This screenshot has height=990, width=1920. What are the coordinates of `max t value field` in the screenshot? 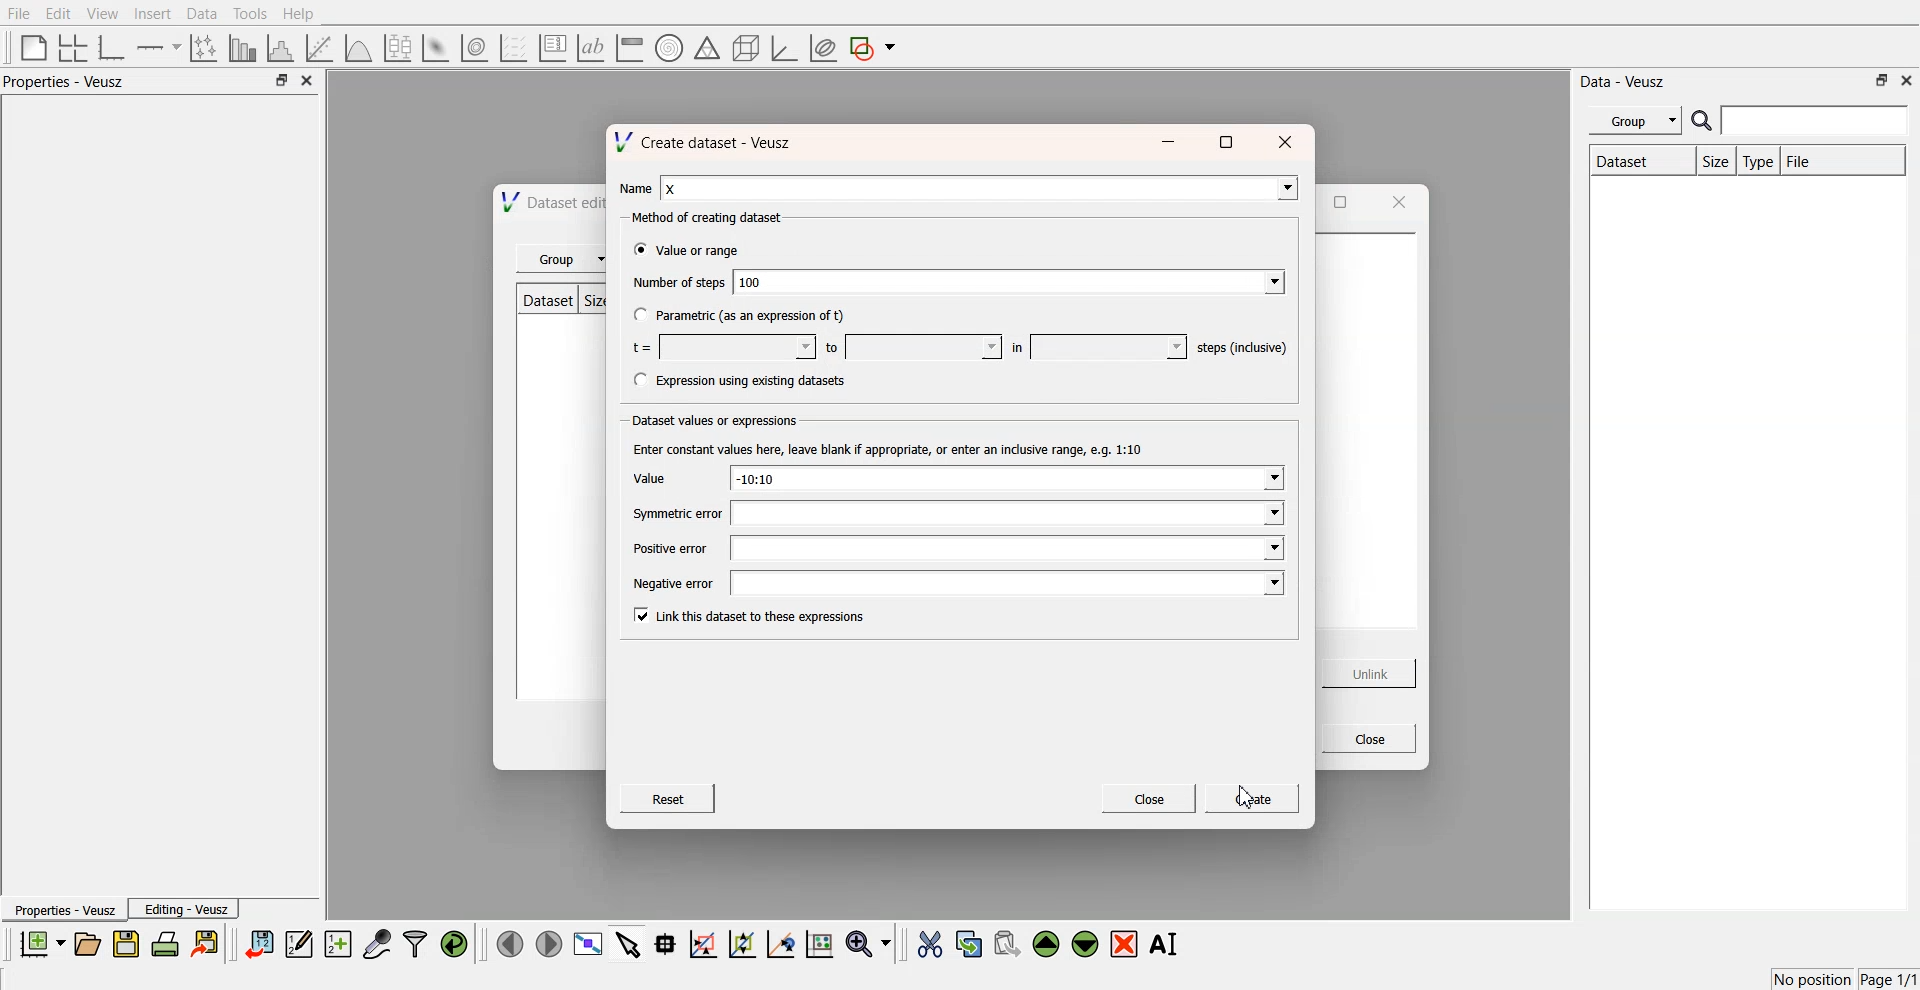 It's located at (924, 347).